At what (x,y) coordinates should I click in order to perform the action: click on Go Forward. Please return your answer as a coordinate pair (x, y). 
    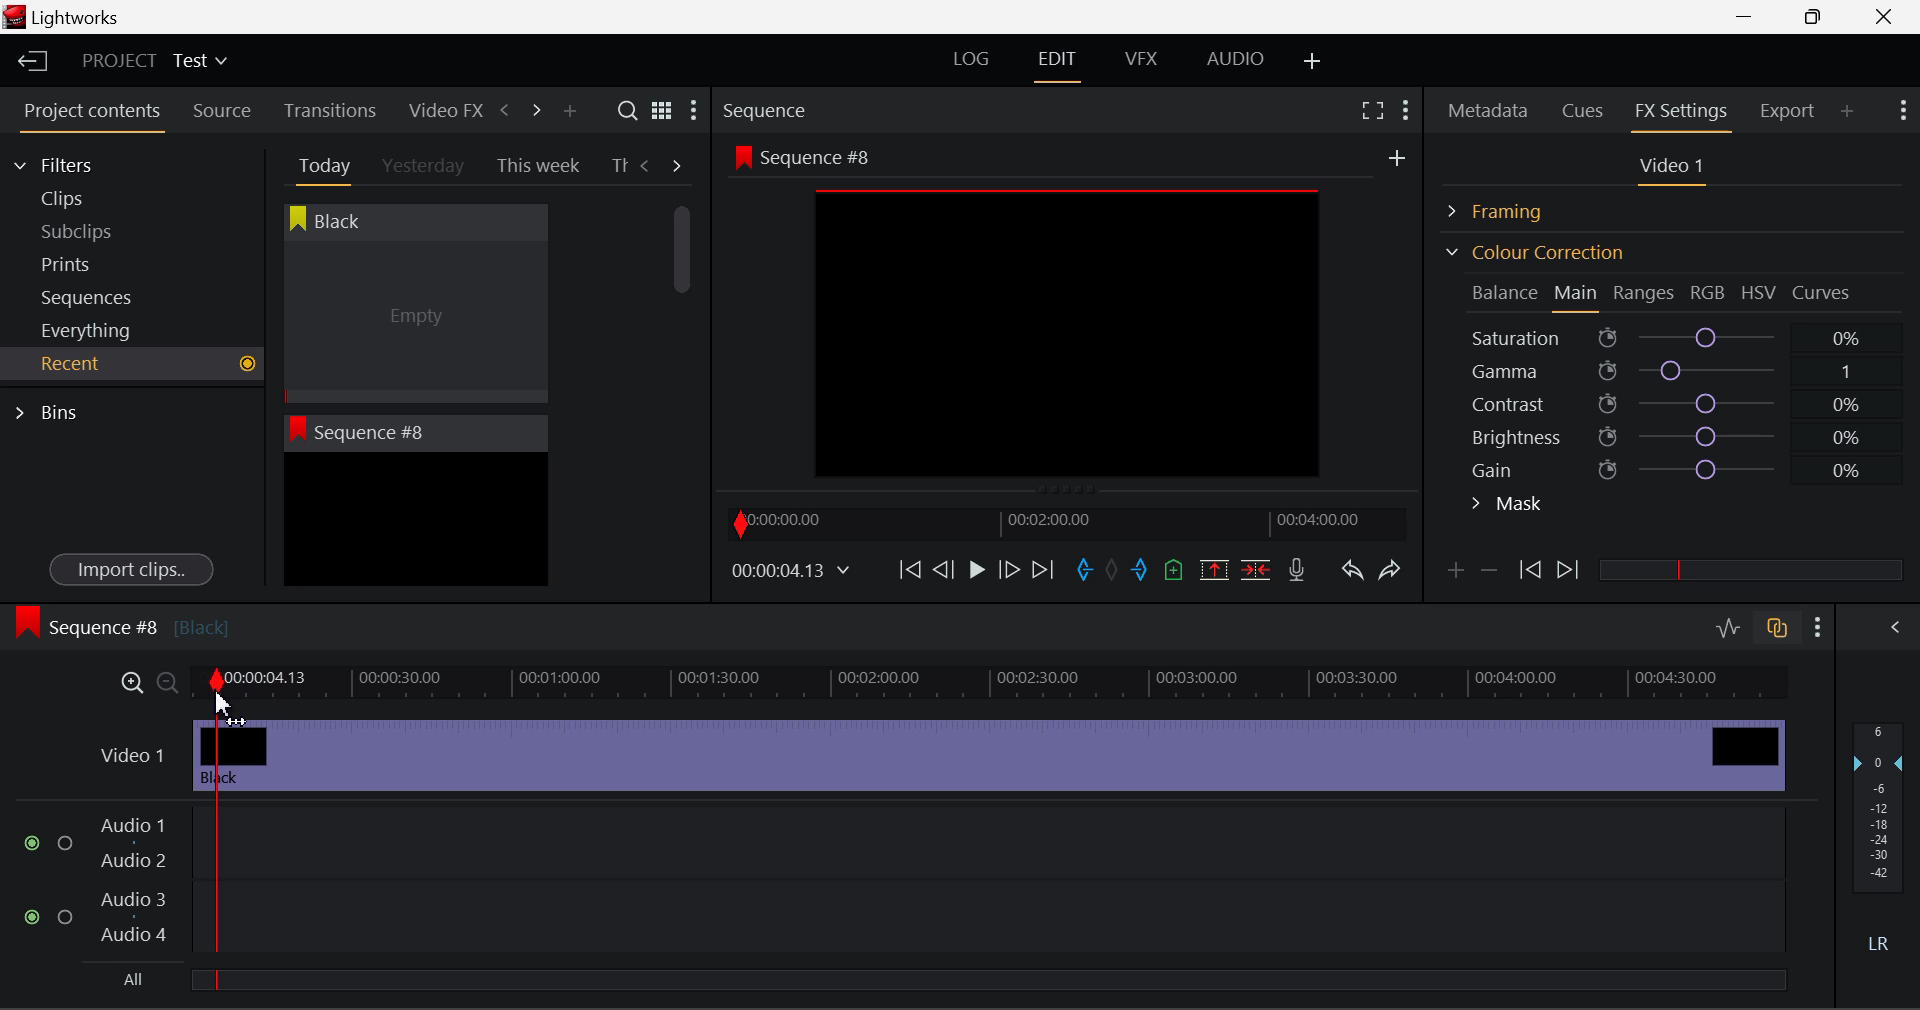
    Looking at the image, I should click on (1009, 569).